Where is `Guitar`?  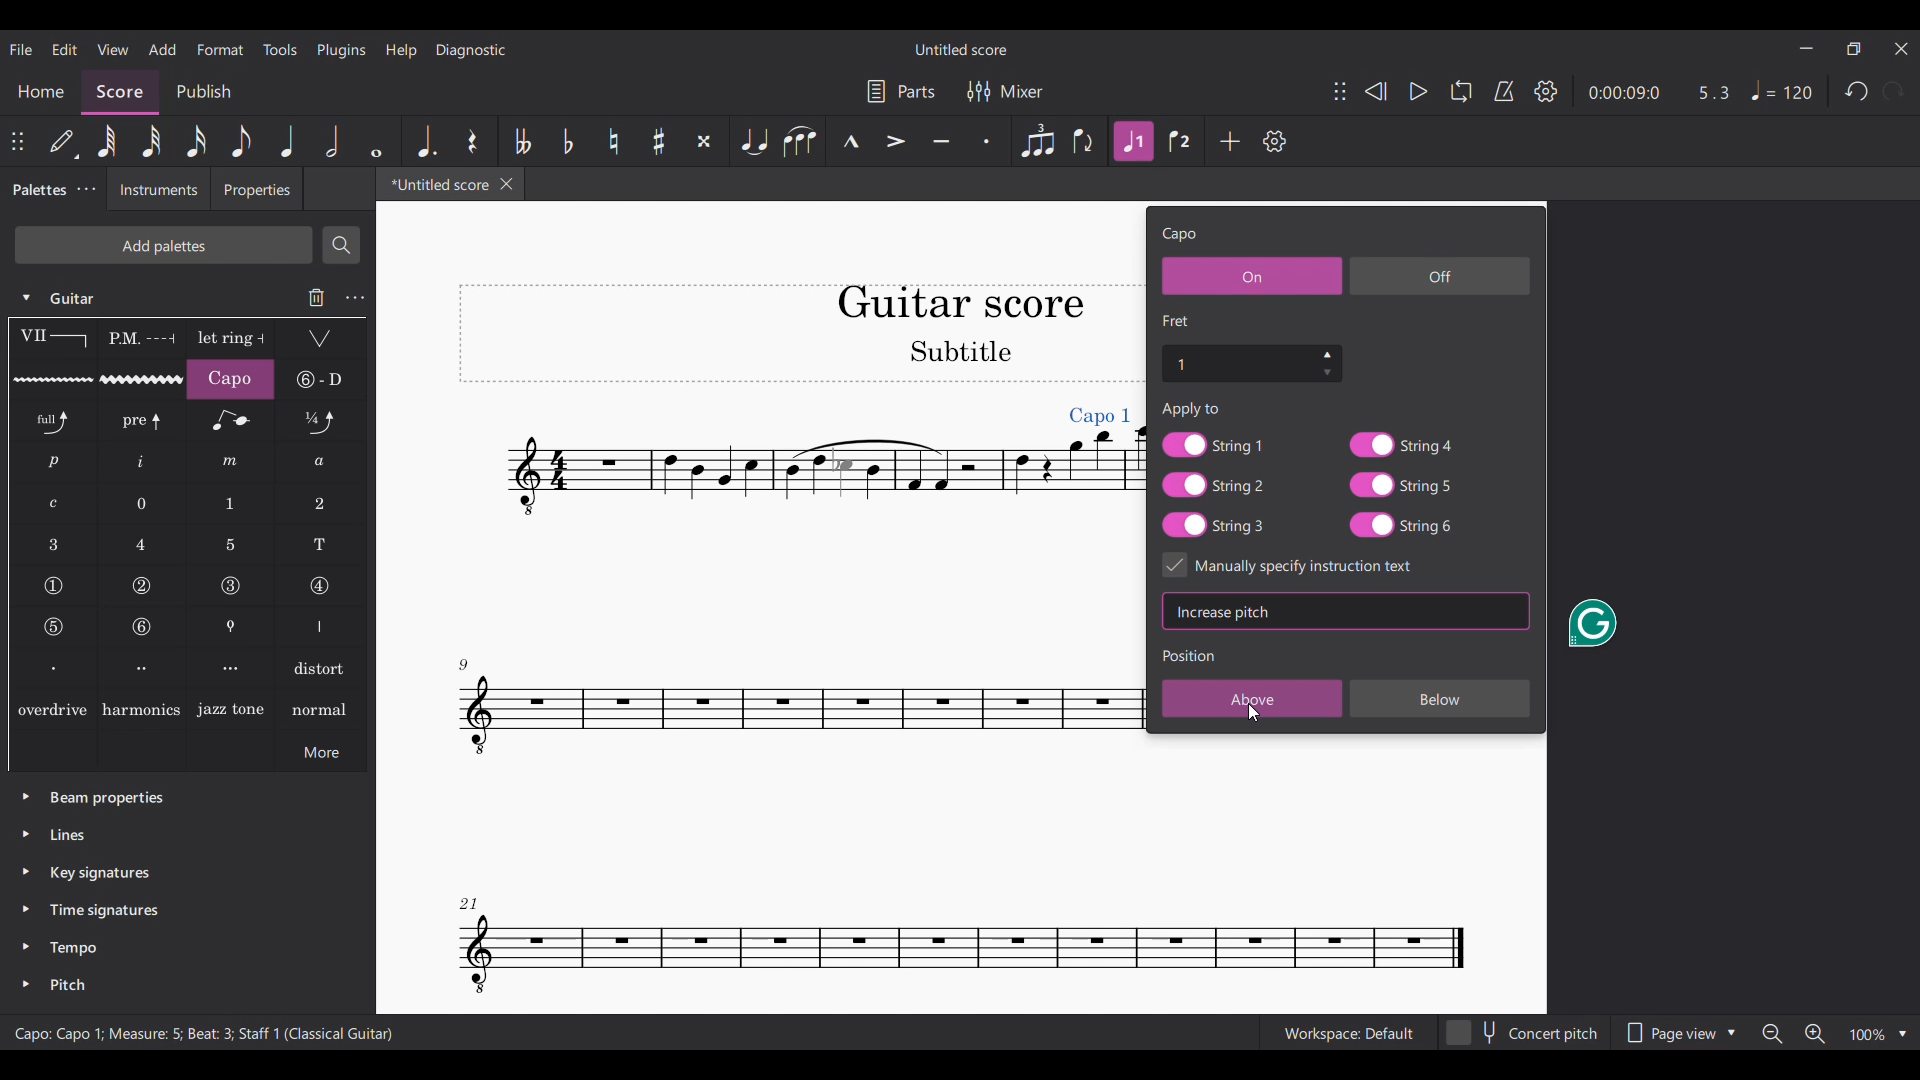
Guitar is located at coordinates (77, 298).